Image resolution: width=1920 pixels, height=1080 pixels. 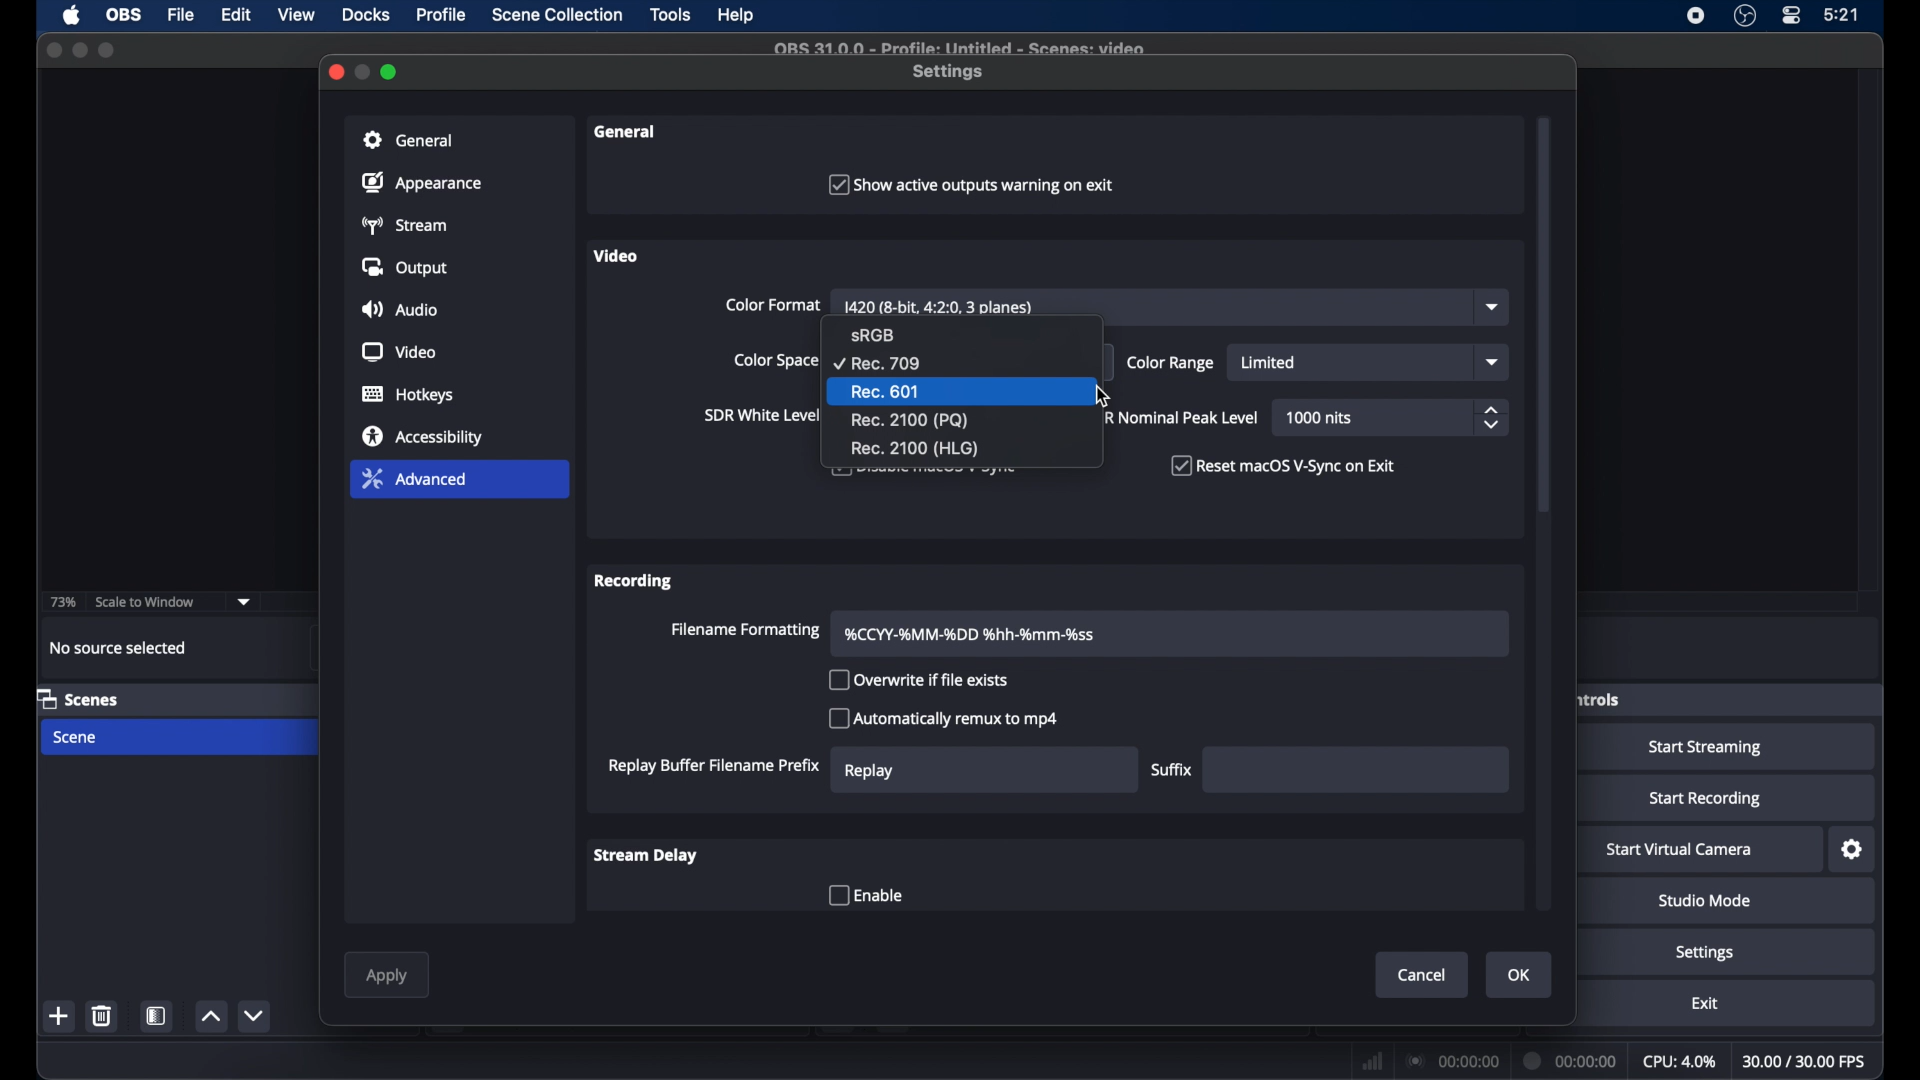 What do you see at coordinates (875, 361) in the screenshot?
I see `rec 709` at bounding box center [875, 361].